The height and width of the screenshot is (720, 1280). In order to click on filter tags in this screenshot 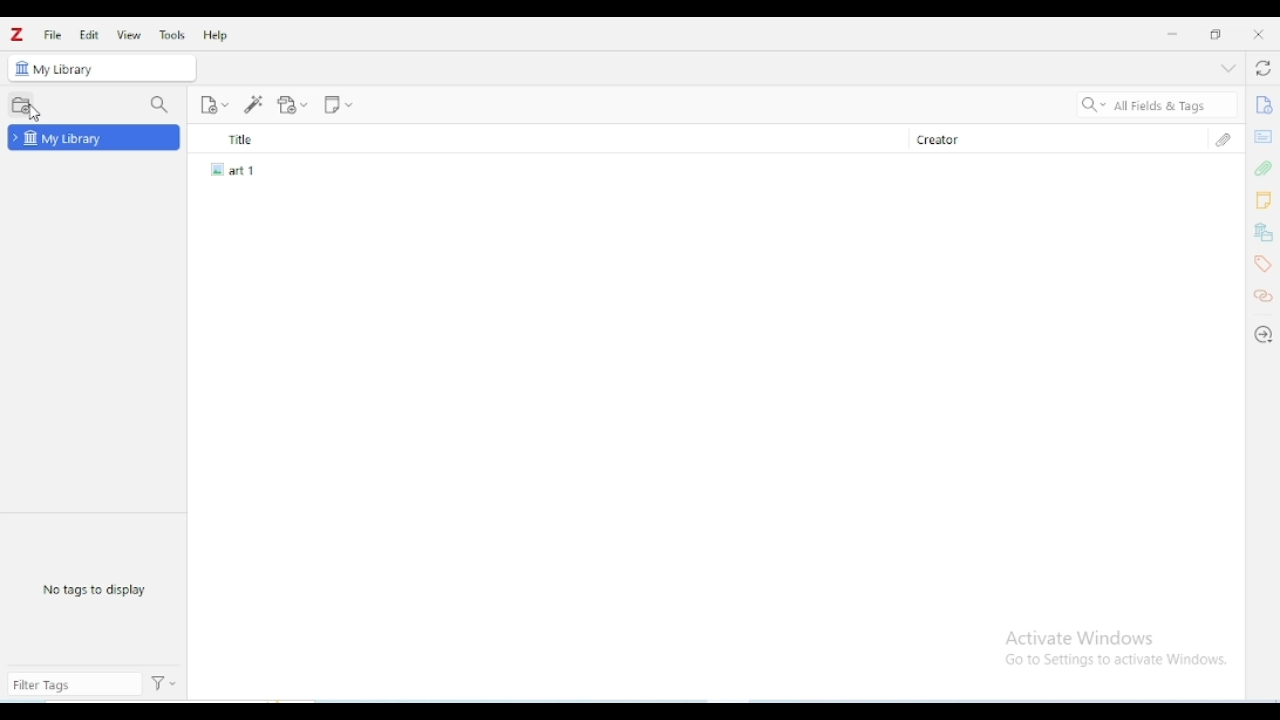, I will do `click(74, 685)`.